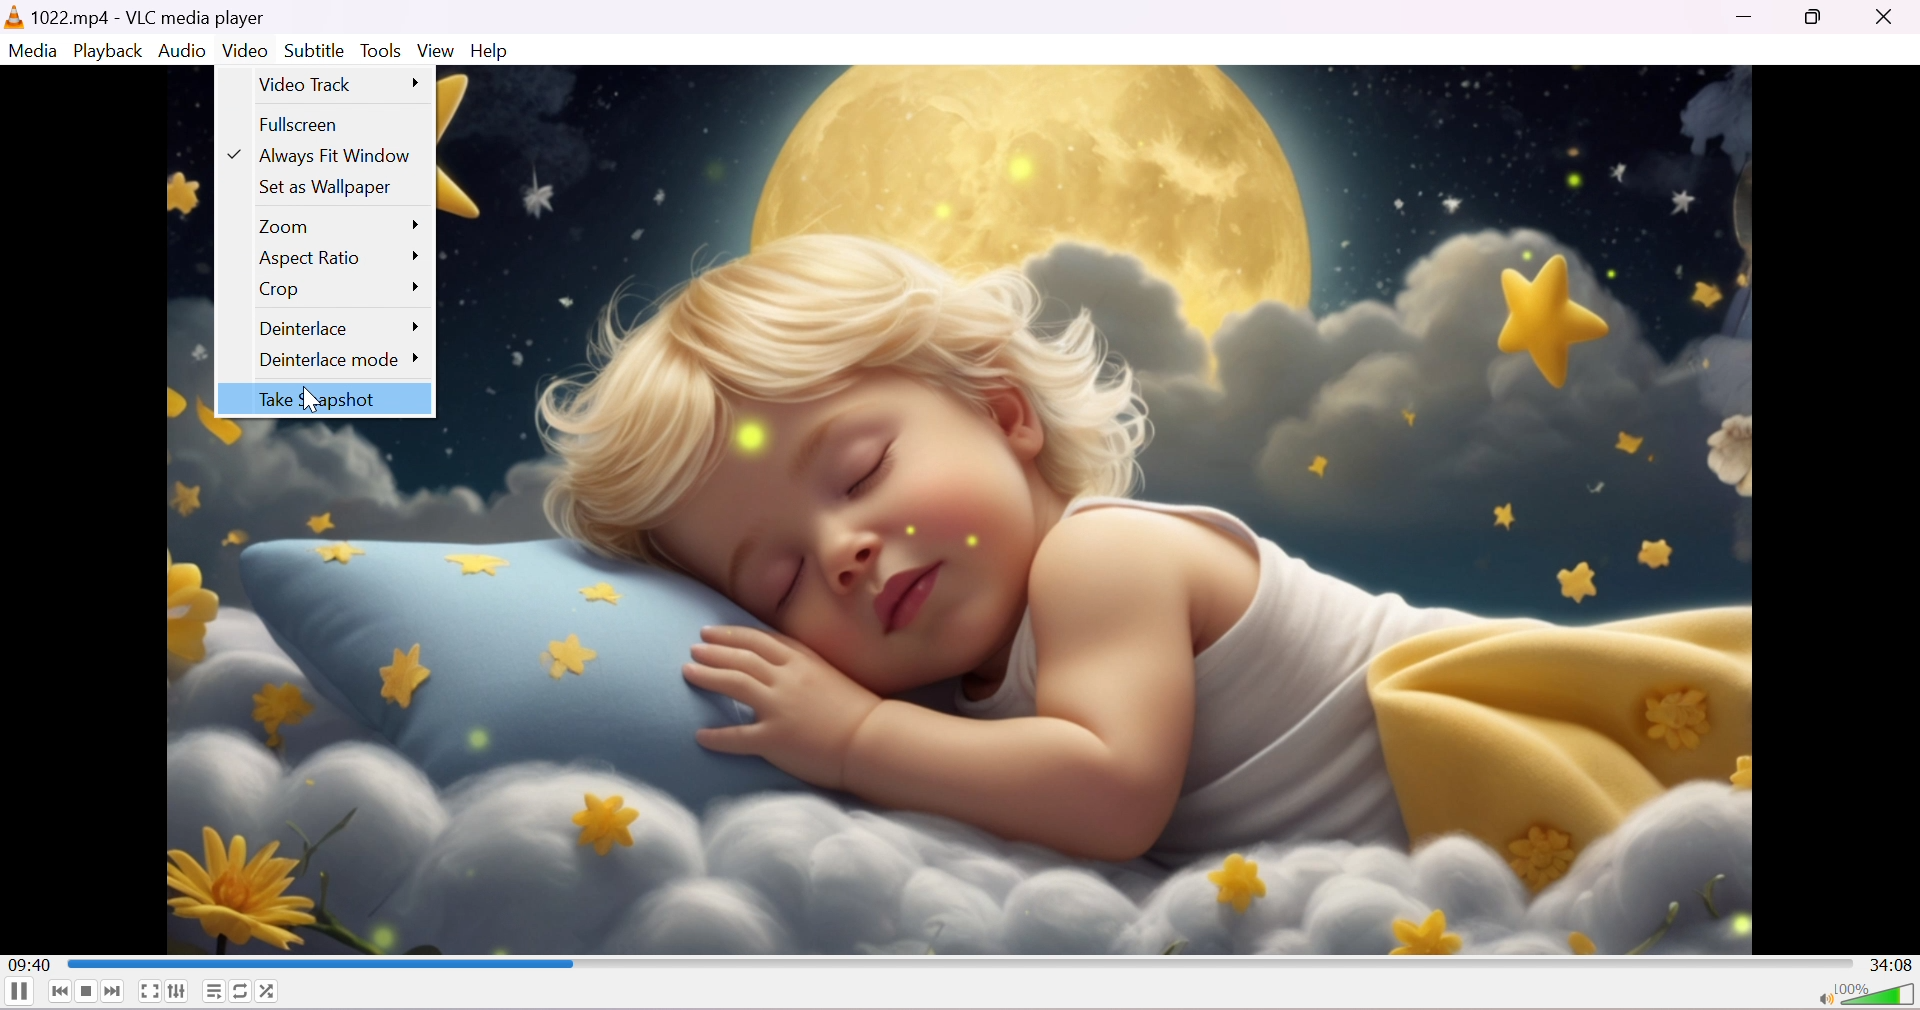  I want to click on Take screenshot, so click(319, 400).